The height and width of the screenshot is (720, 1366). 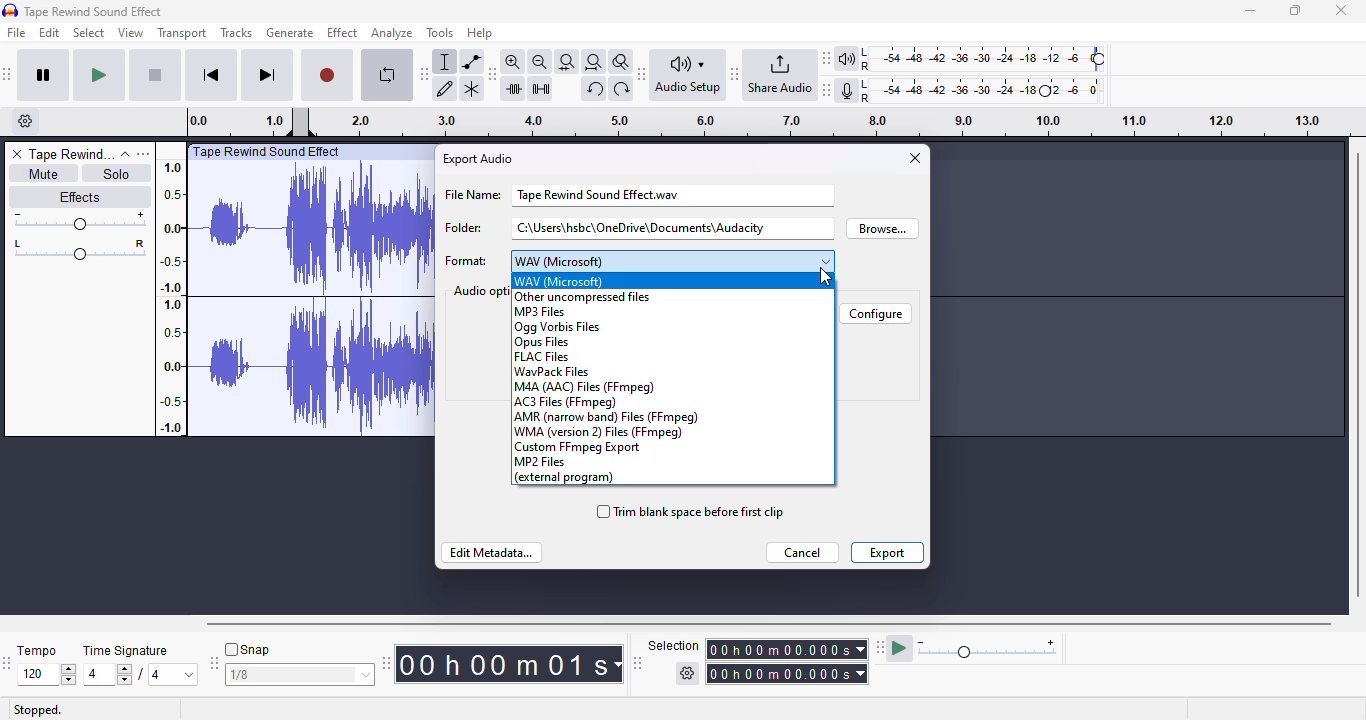 What do you see at coordinates (757, 121) in the screenshot?
I see `timestamps` at bounding box center [757, 121].